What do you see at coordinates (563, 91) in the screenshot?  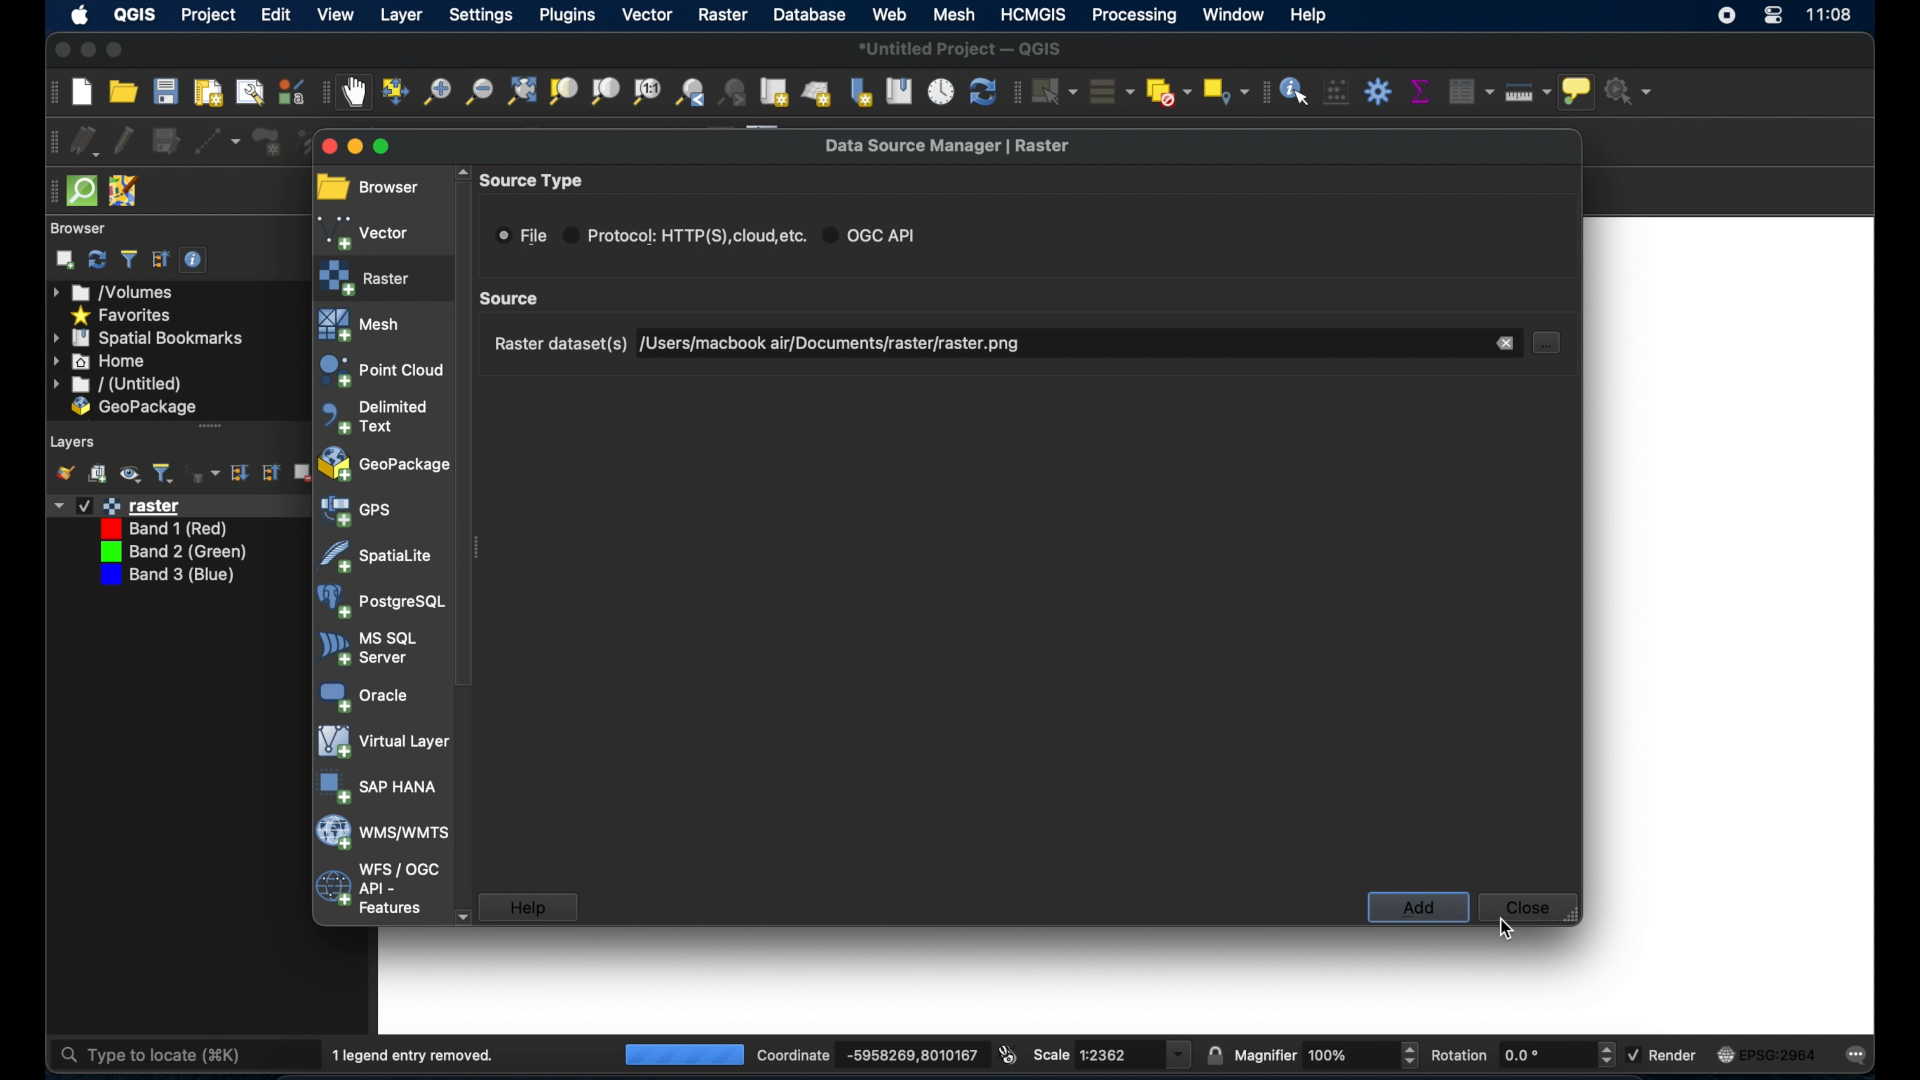 I see `zoom to selection` at bounding box center [563, 91].